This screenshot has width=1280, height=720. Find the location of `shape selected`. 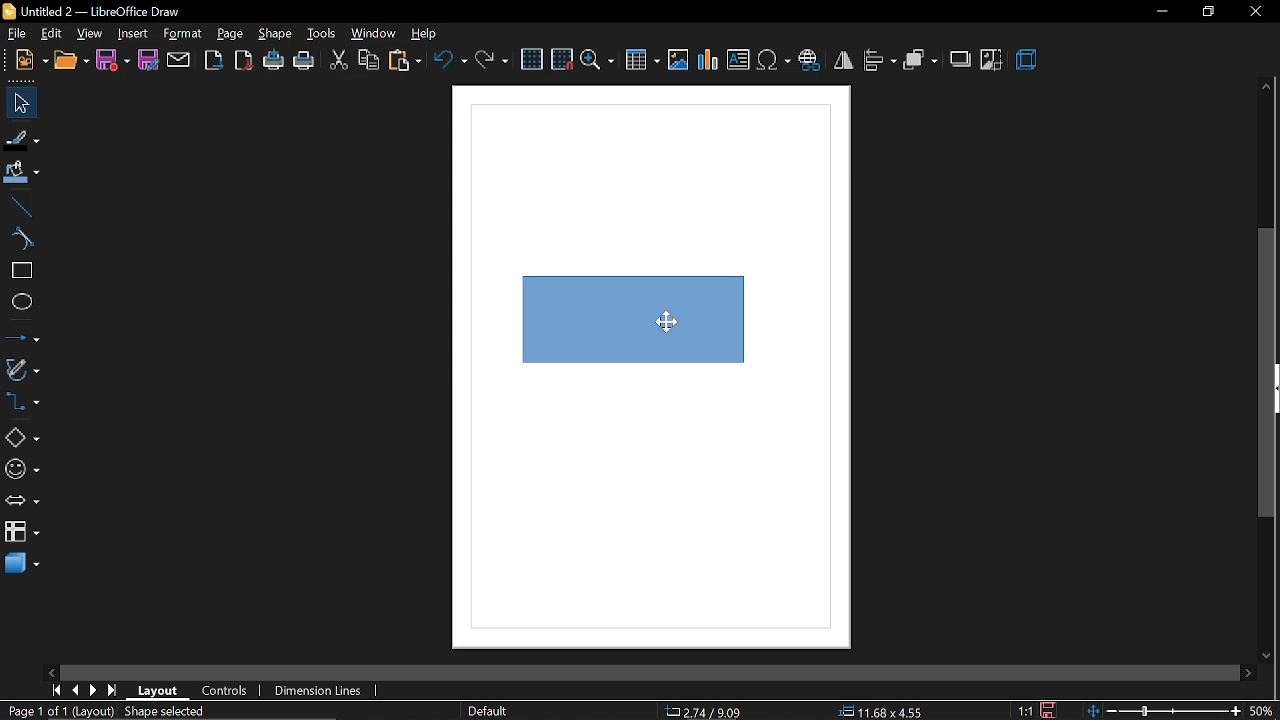

shape selected is located at coordinates (167, 713).